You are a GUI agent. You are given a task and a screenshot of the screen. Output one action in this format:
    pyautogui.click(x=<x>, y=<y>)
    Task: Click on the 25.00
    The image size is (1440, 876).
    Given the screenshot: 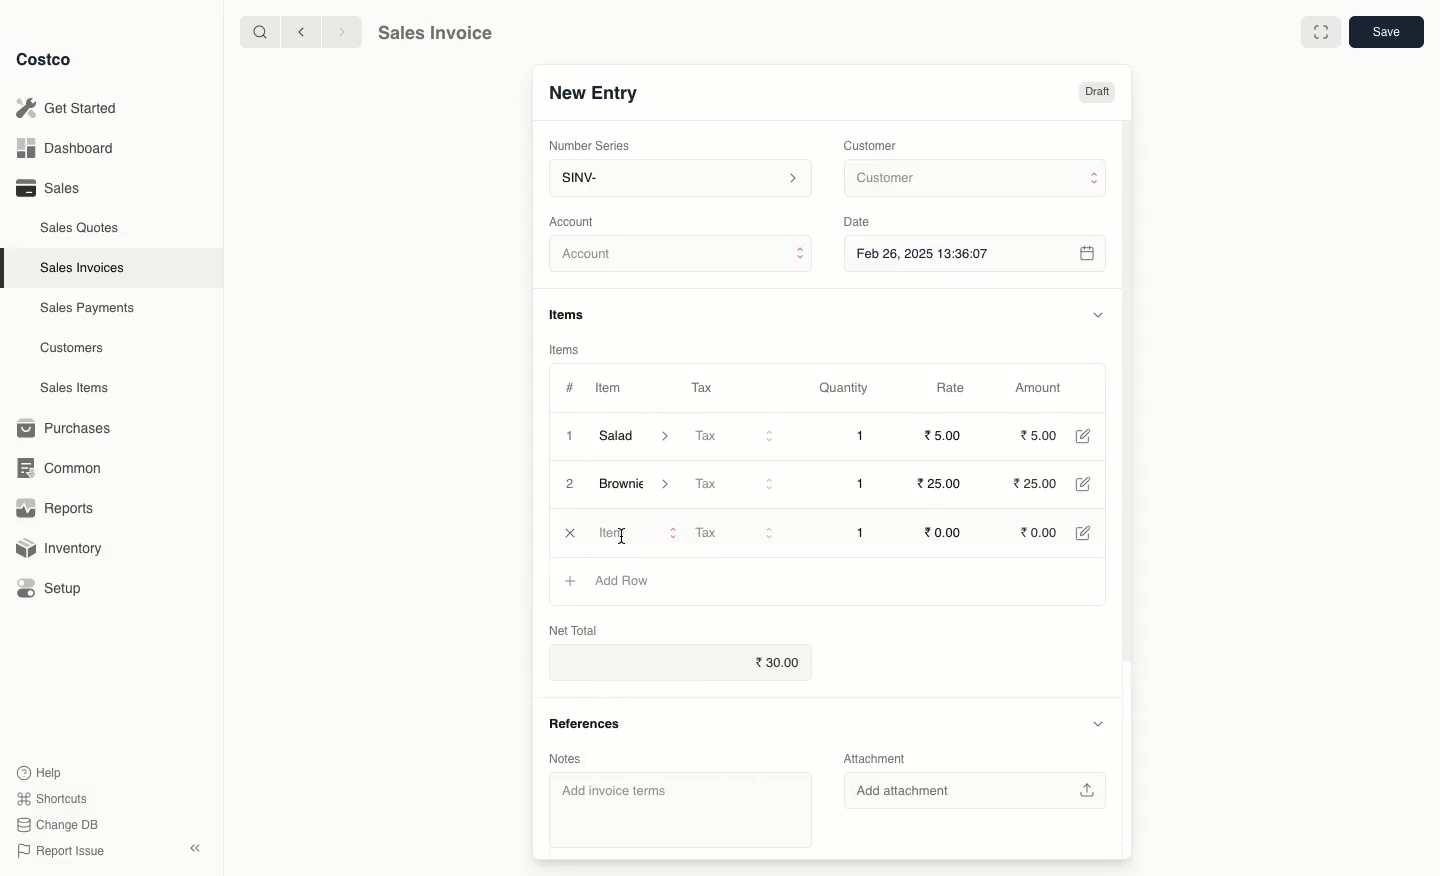 What is the action you would take?
    pyautogui.click(x=942, y=484)
    